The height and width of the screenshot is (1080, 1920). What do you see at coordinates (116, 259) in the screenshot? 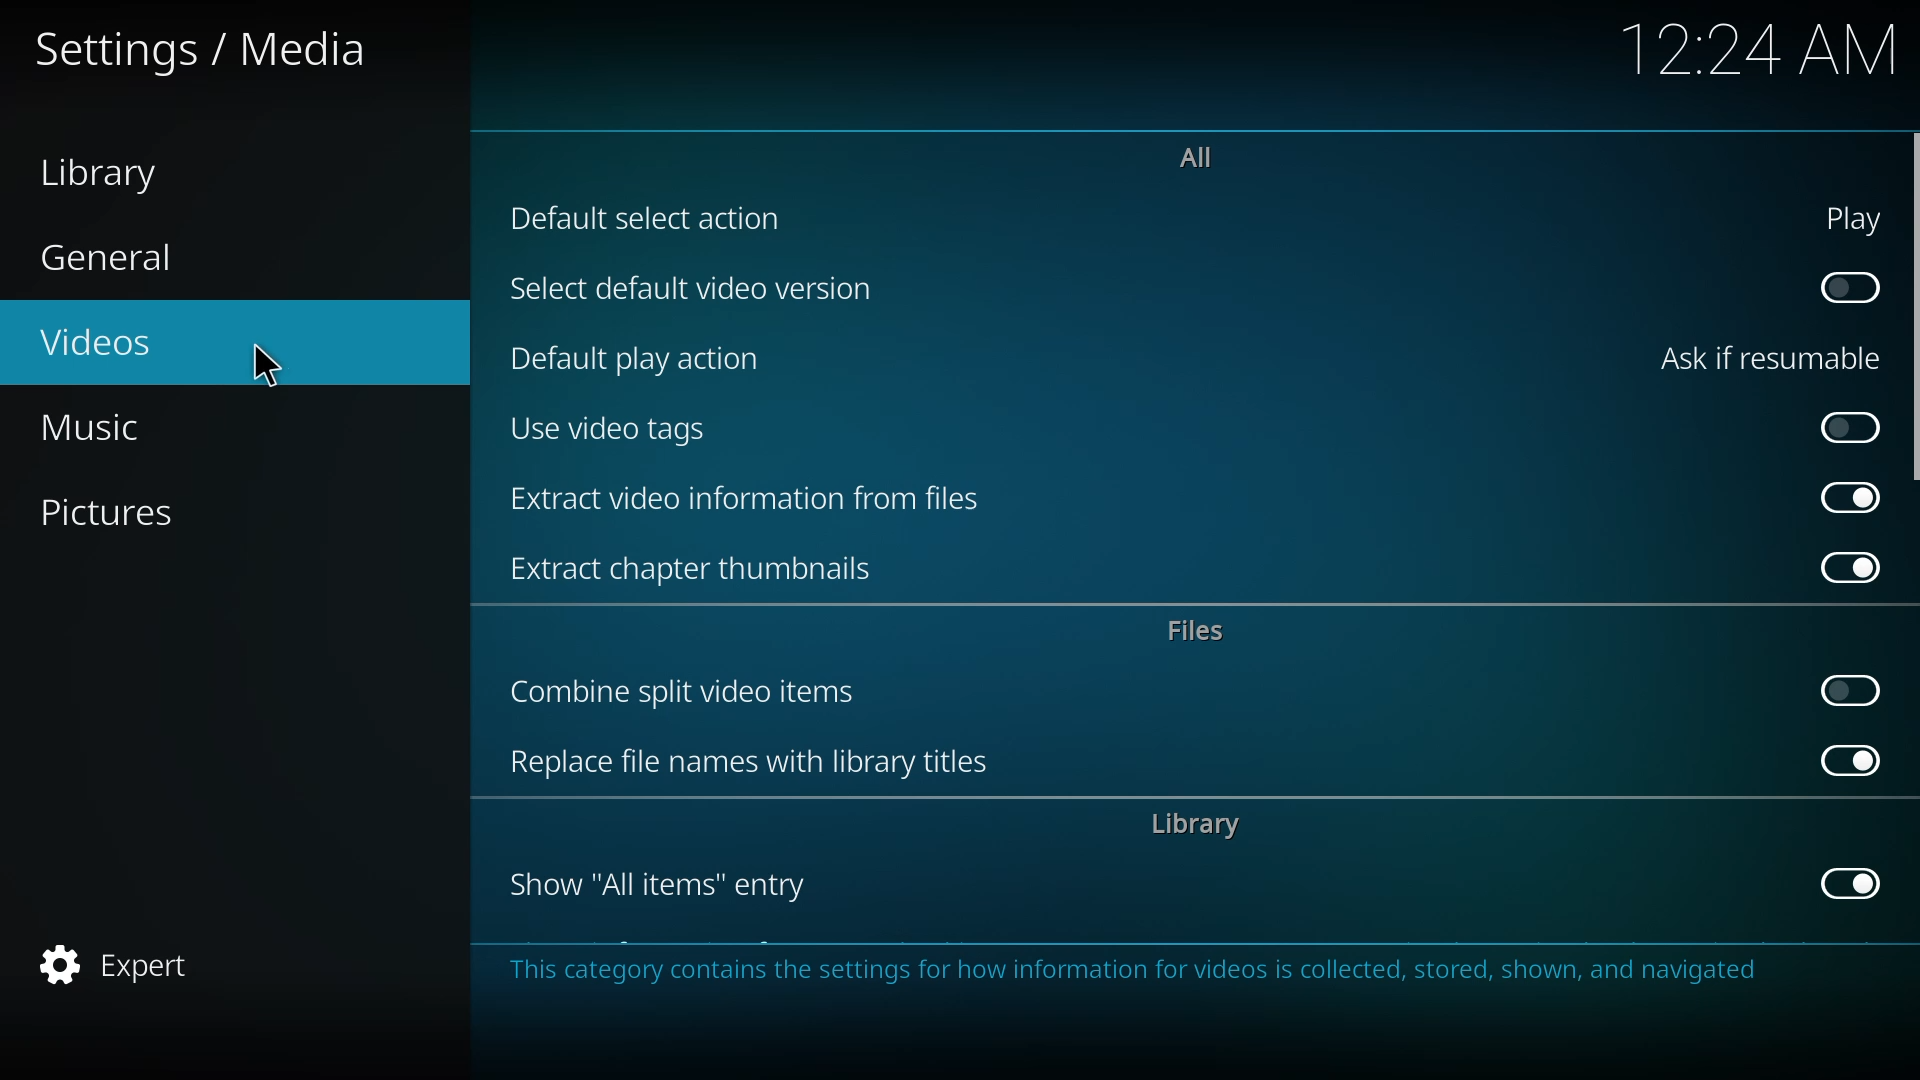
I see `general` at bounding box center [116, 259].